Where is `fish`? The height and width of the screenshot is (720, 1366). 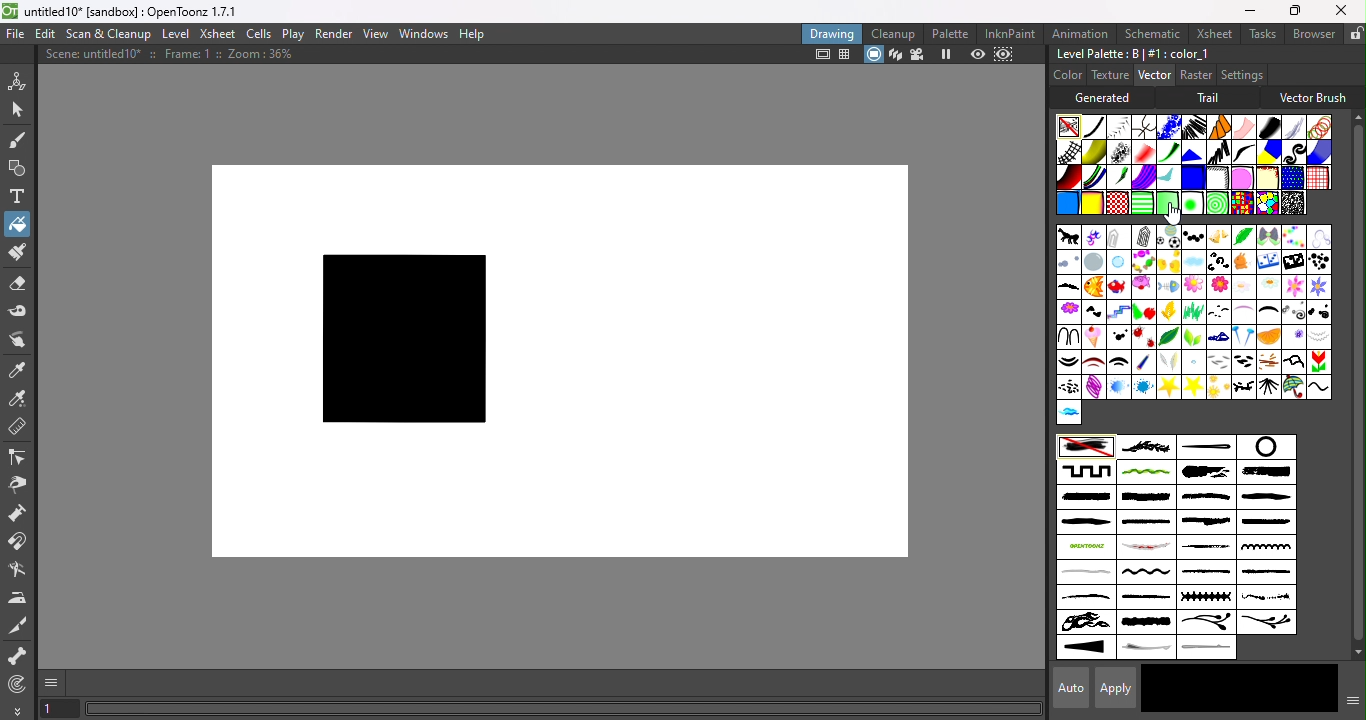 fish is located at coordinates (1092, 288).